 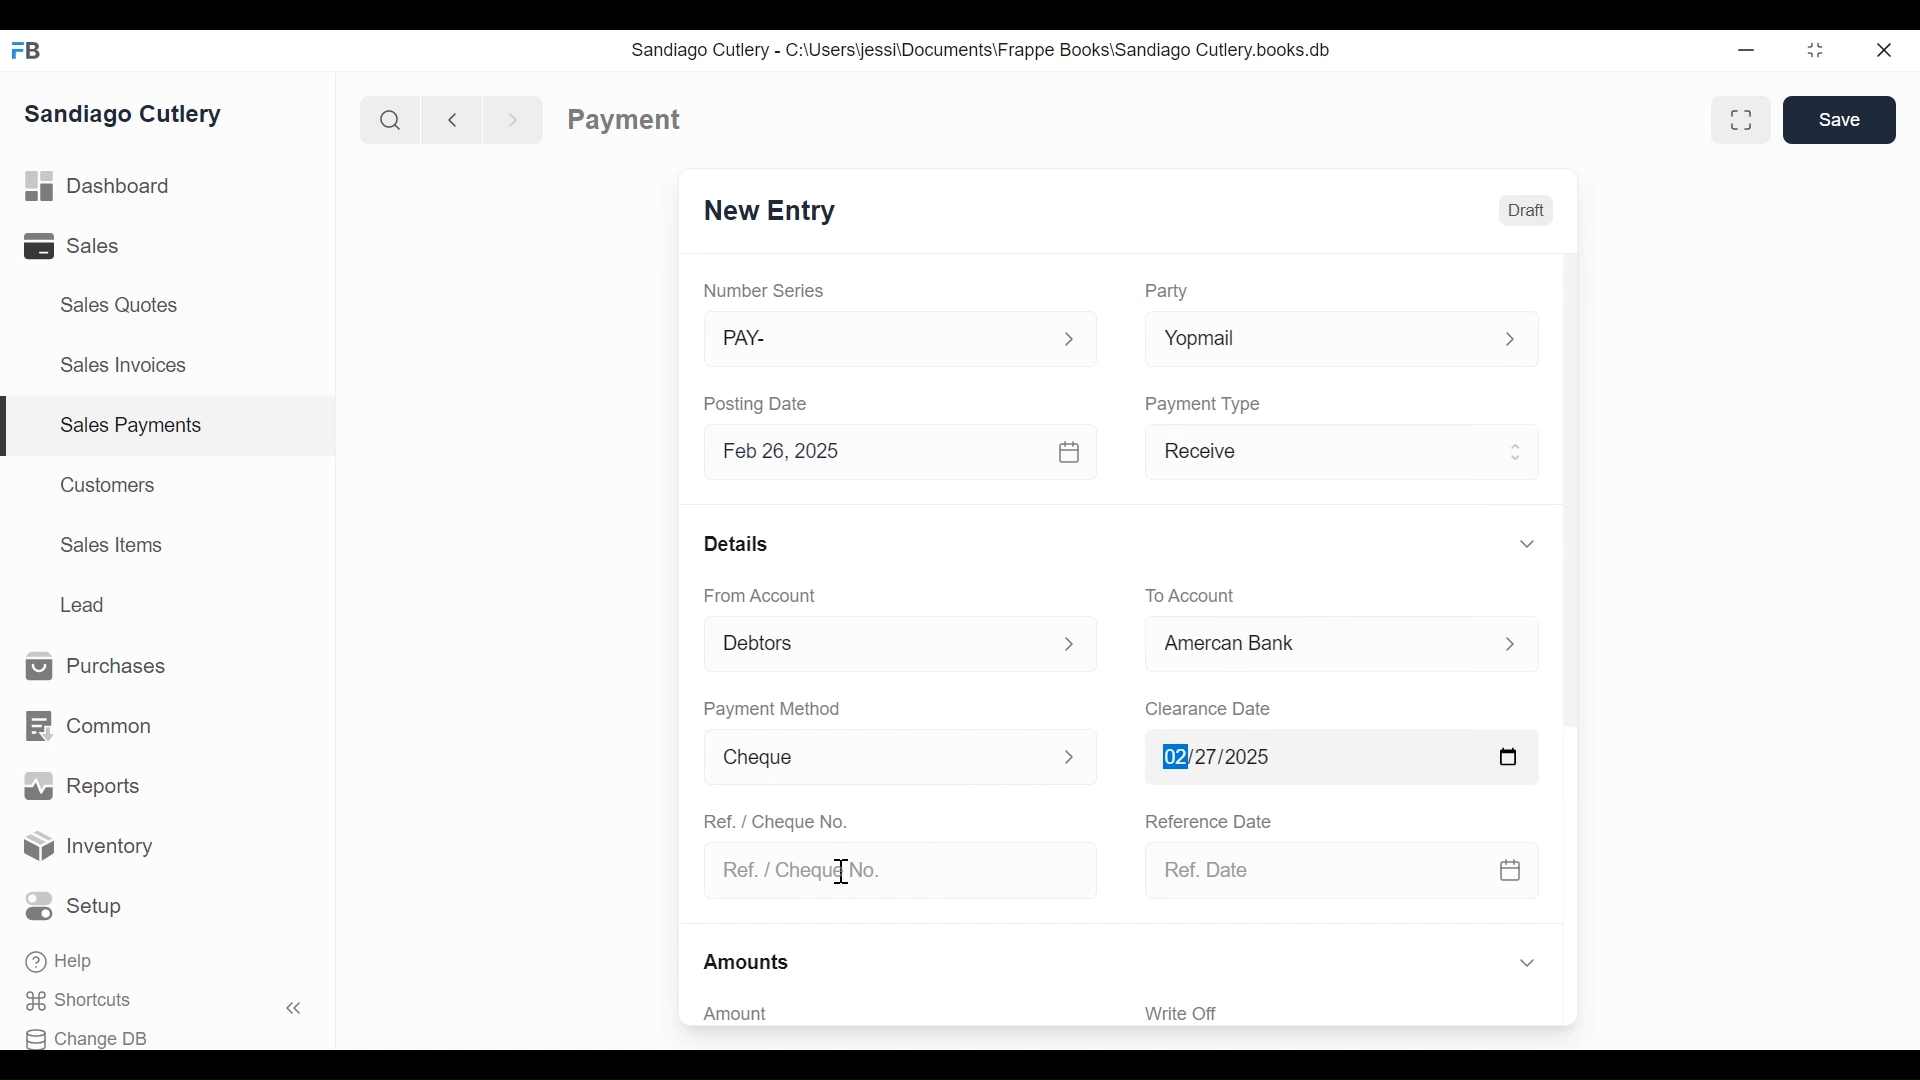 What do you see at coordinates (1525, 208) in the screenshot?
I see `Draft` at bounding box center [1525, 208].